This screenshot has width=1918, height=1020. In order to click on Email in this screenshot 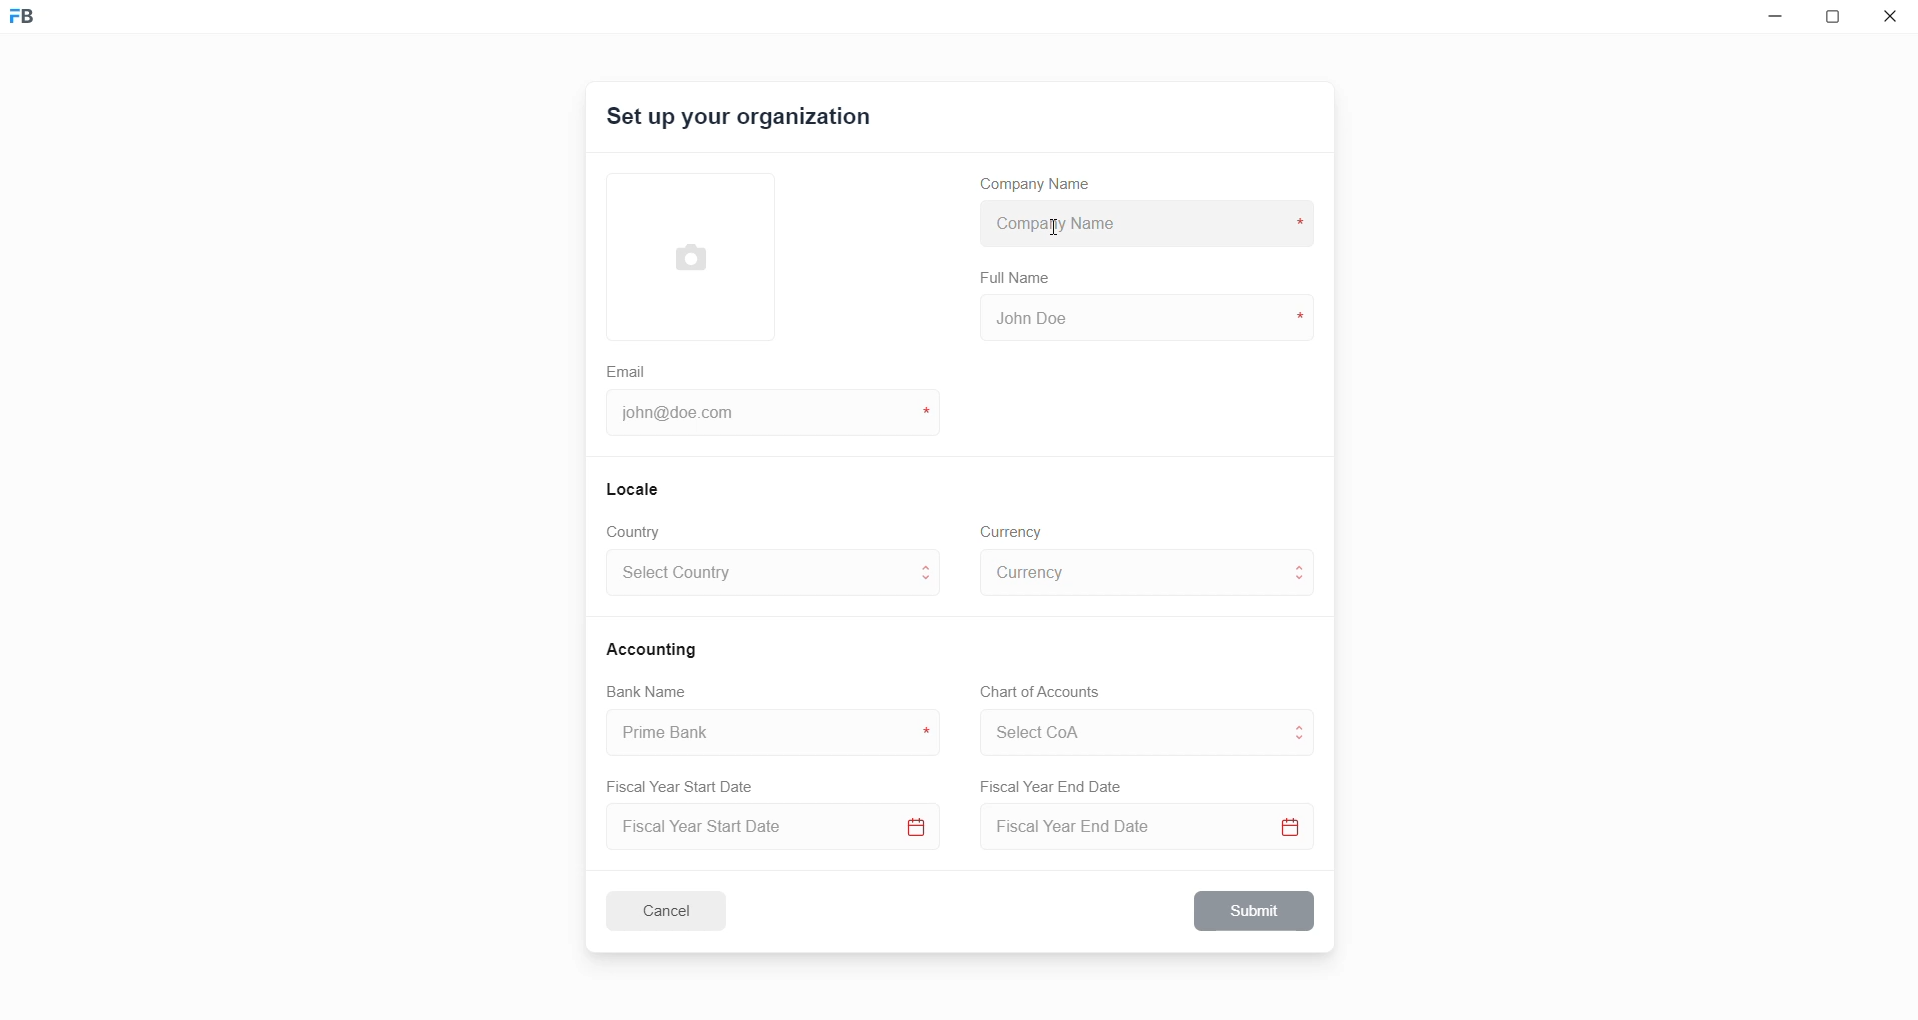, I will do `click(629, 369)`.